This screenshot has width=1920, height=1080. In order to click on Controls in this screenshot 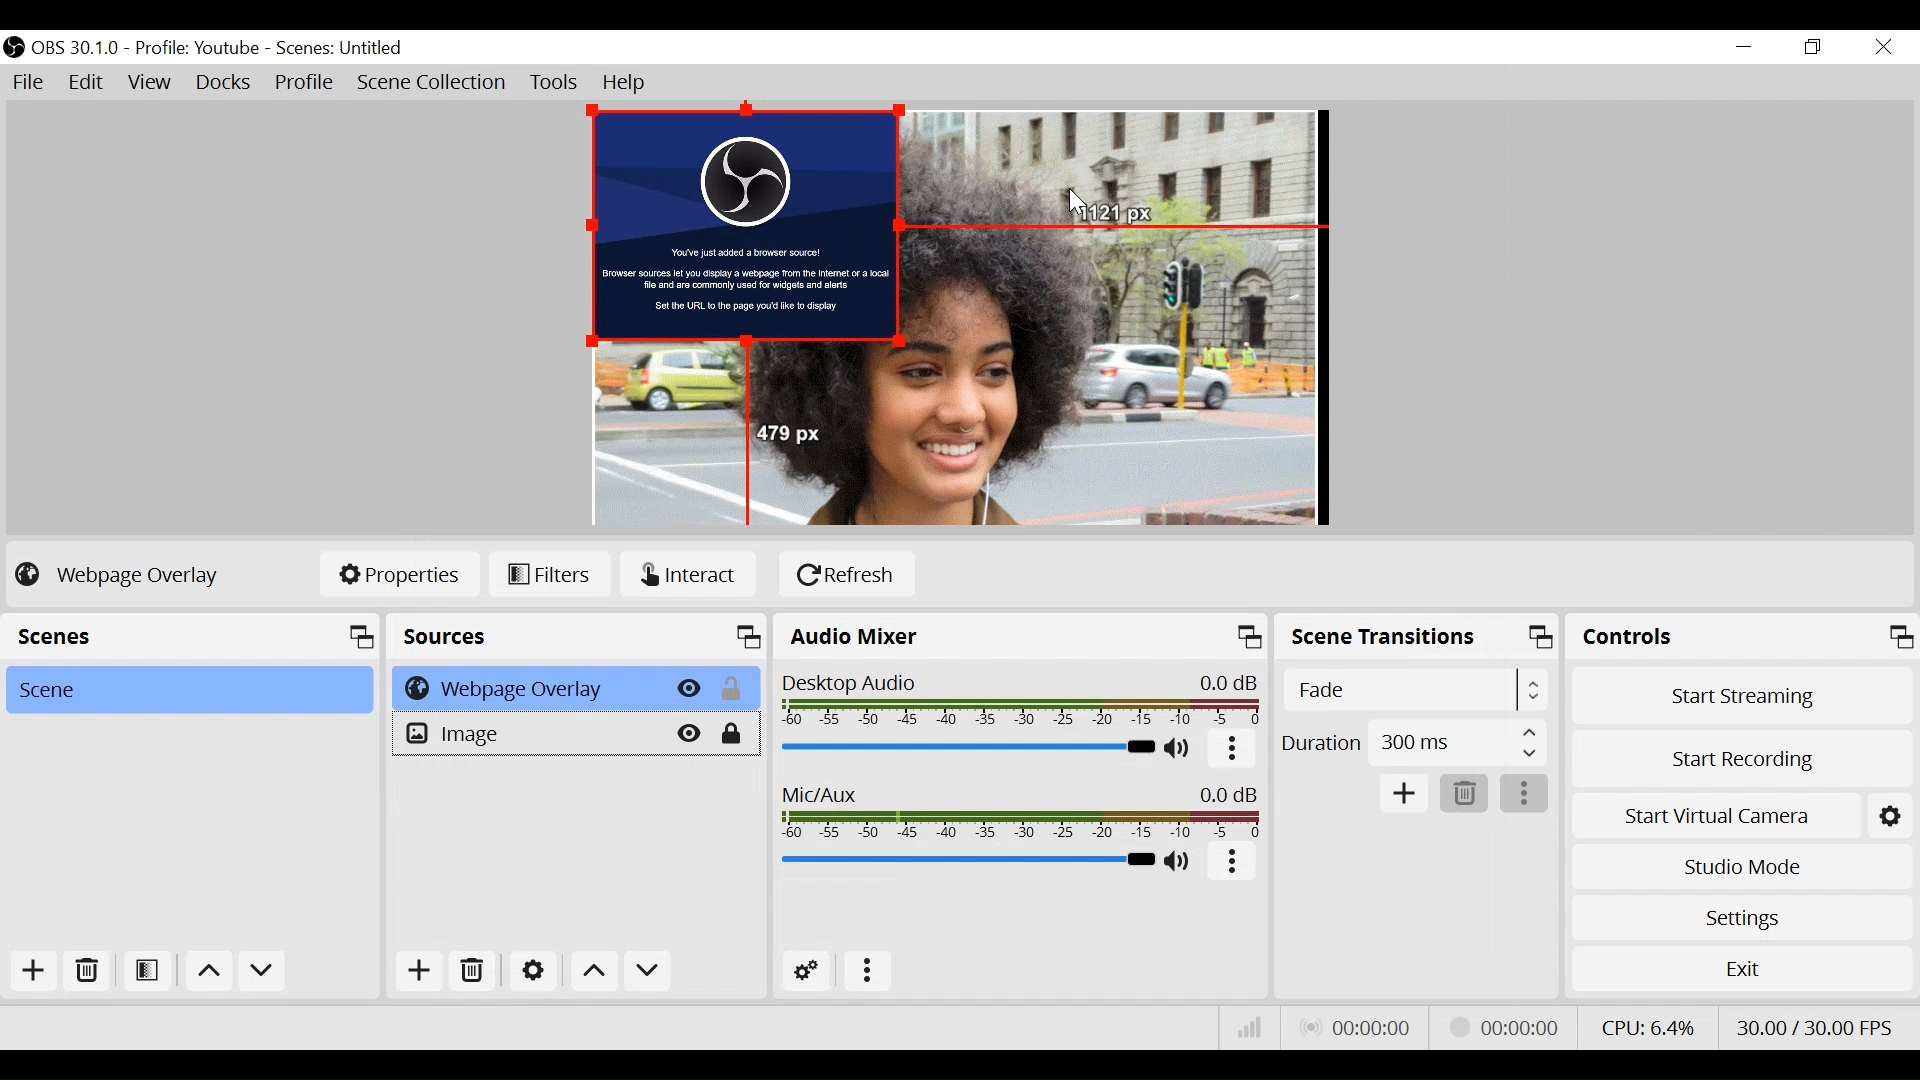, I will do `click(1745, 635)`.